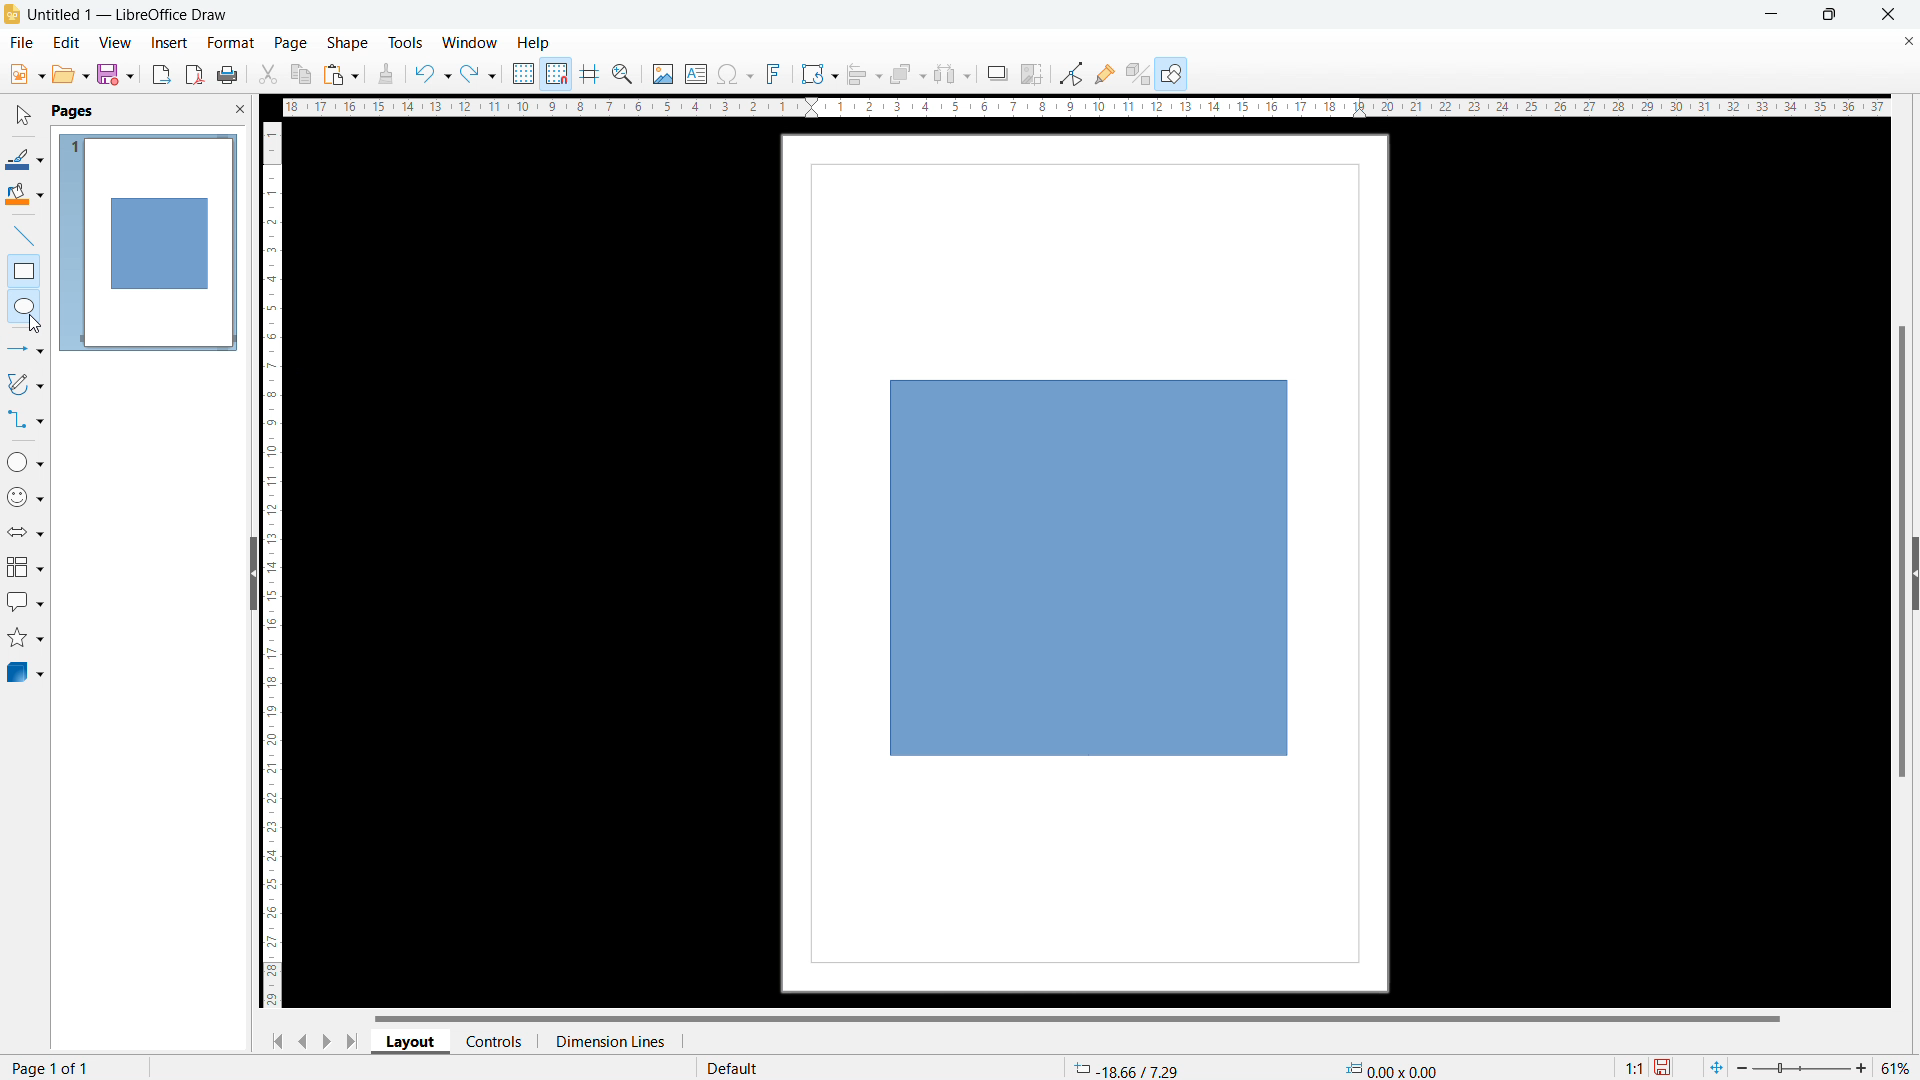 The width and height of the screenshot is (1920, 1080). I want to click on align object, so click(863, 74).